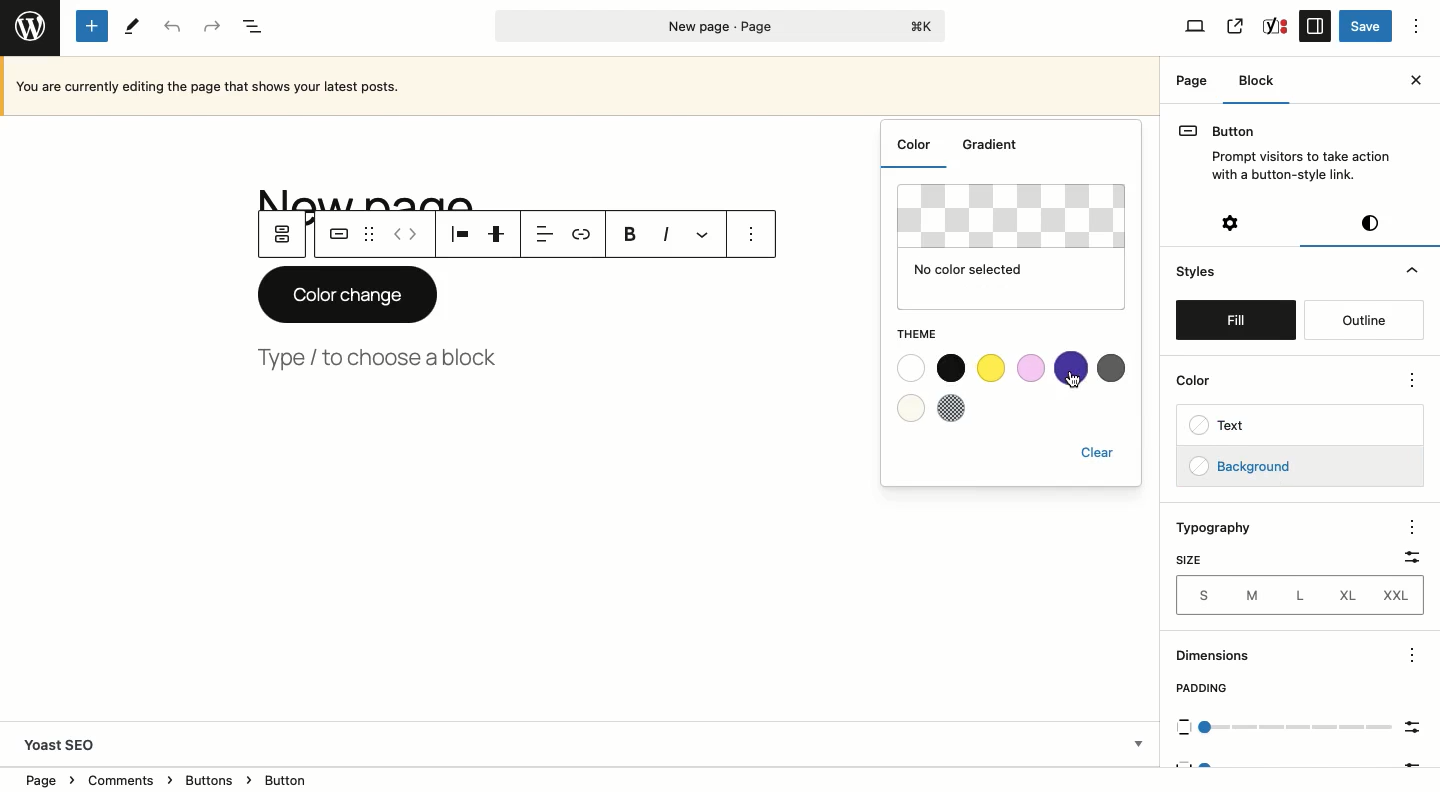 The image size is (1440, 792). Describe the element at coordinates (1100, 452) in the screenshot. I see `Clear` at that location.